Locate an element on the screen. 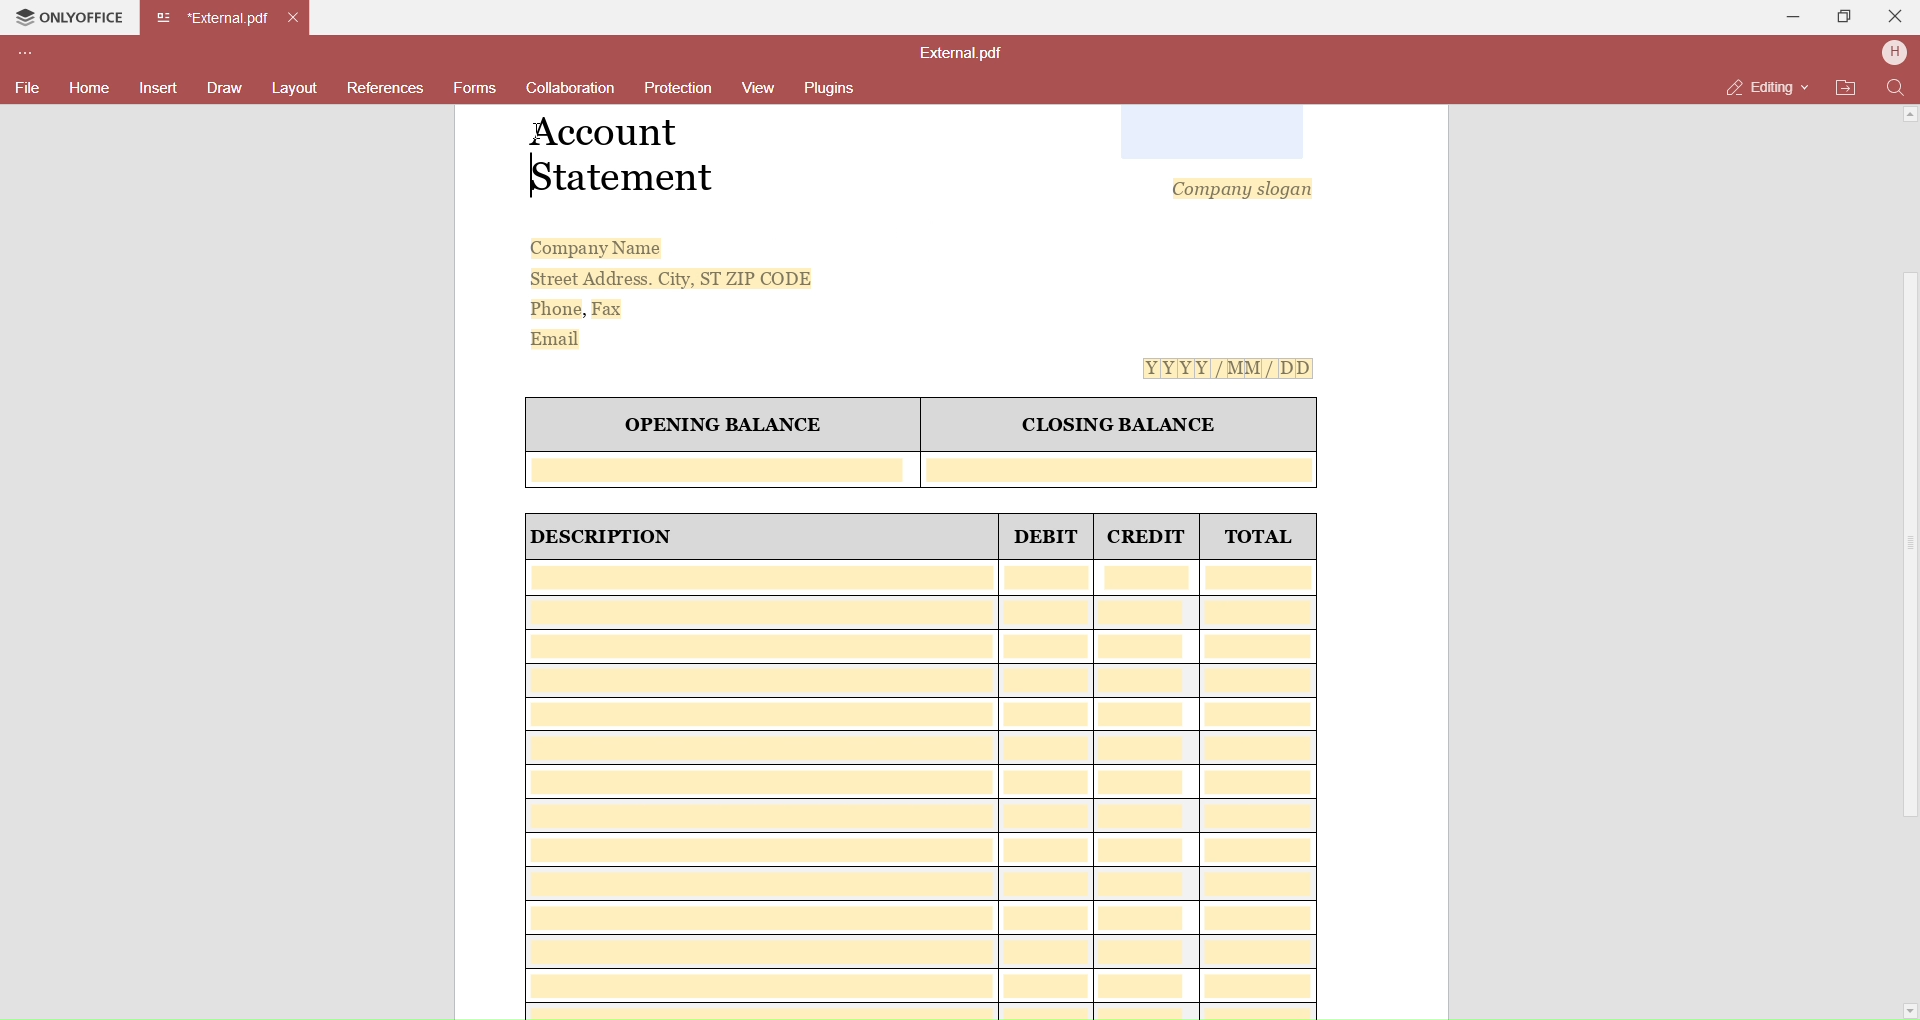 Image resolution: width=1920 pixels, height=1020 pixels. Maximize is located at coordinates (1840, 17).